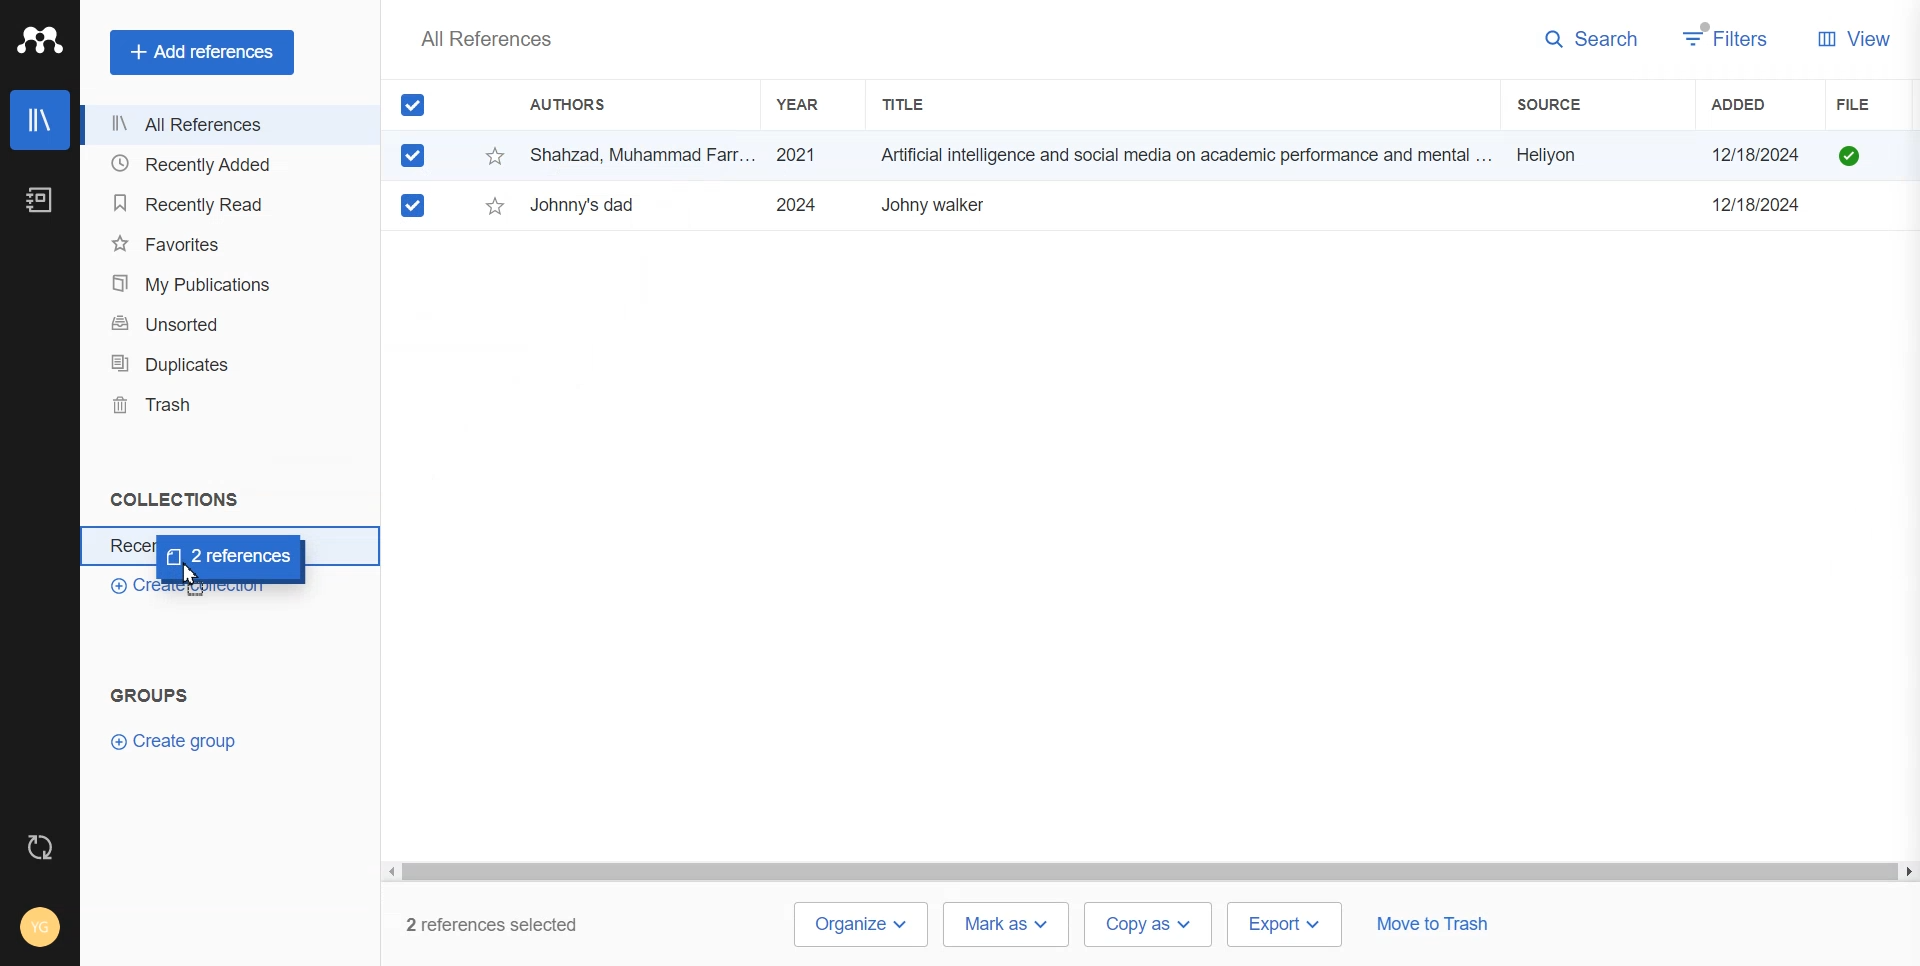  Describe the element at coordinates (224, 204) in the screenshot. I see `Recently Read` at that location.